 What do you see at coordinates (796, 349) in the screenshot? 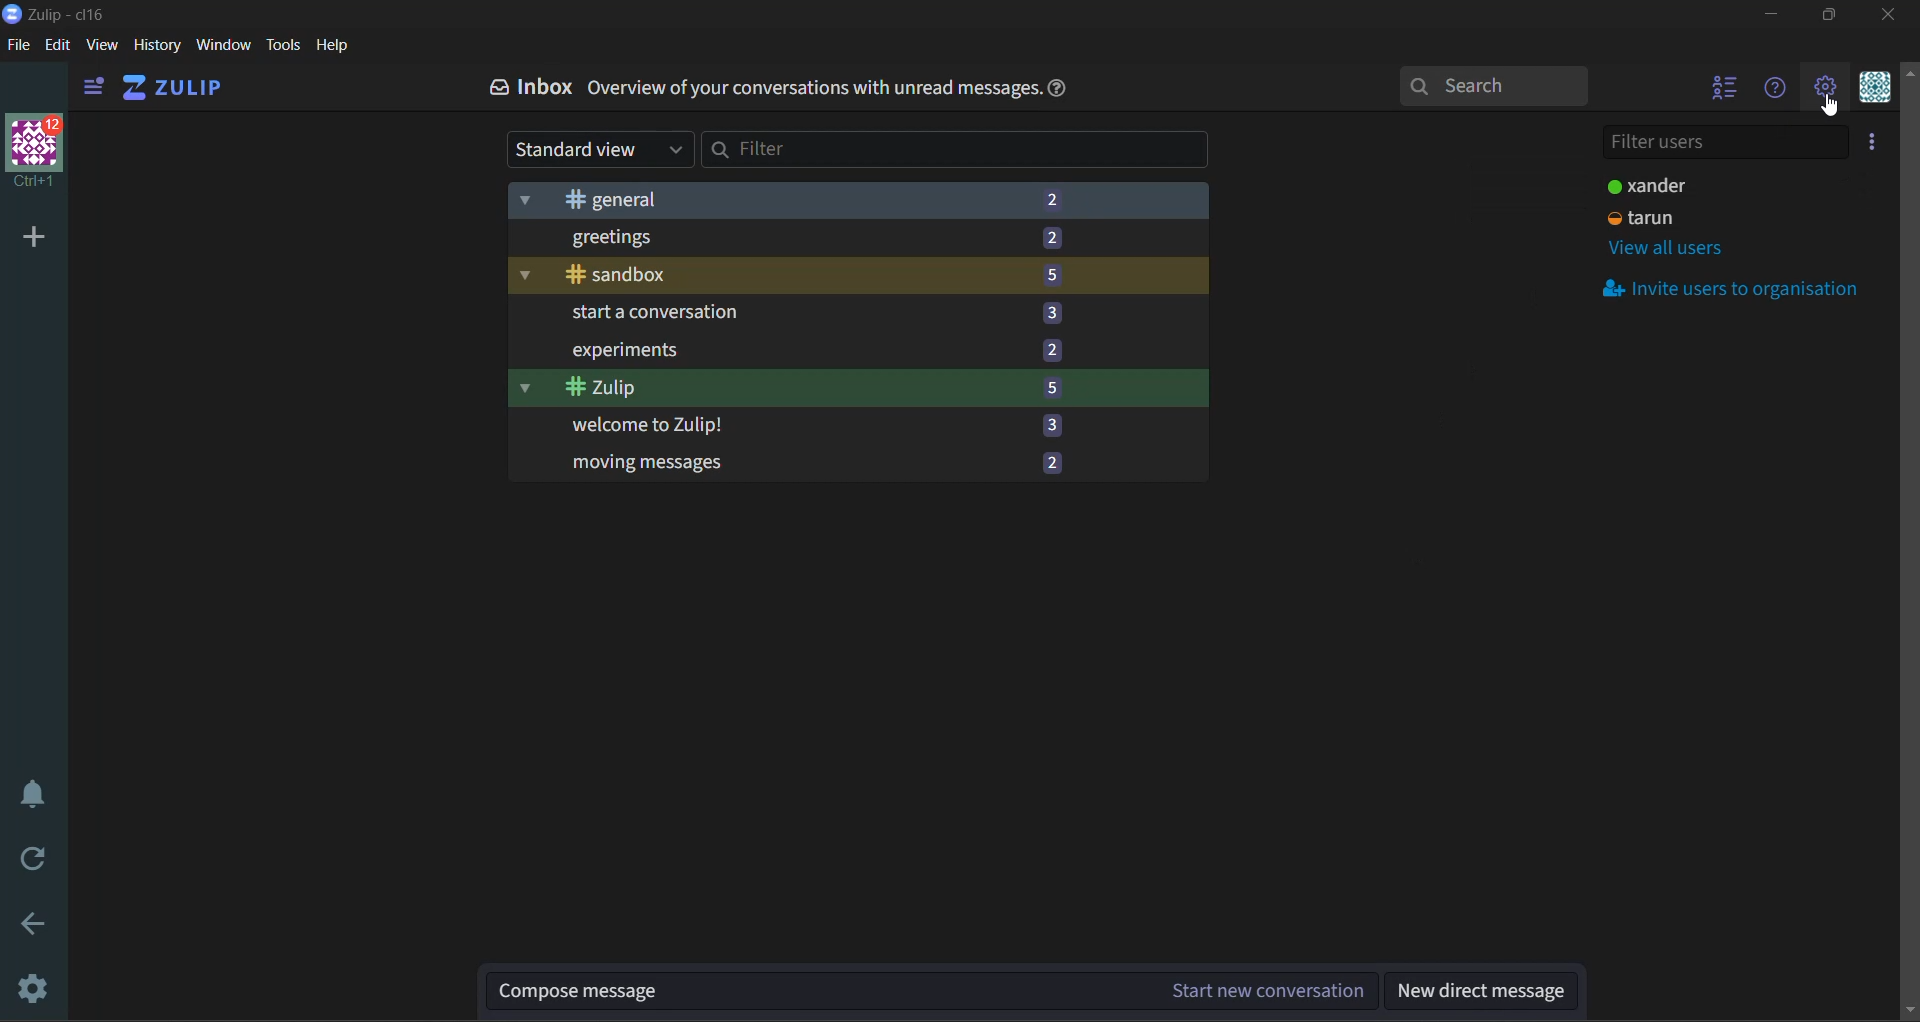
I see `experiments` at bounding box center [796, 349].